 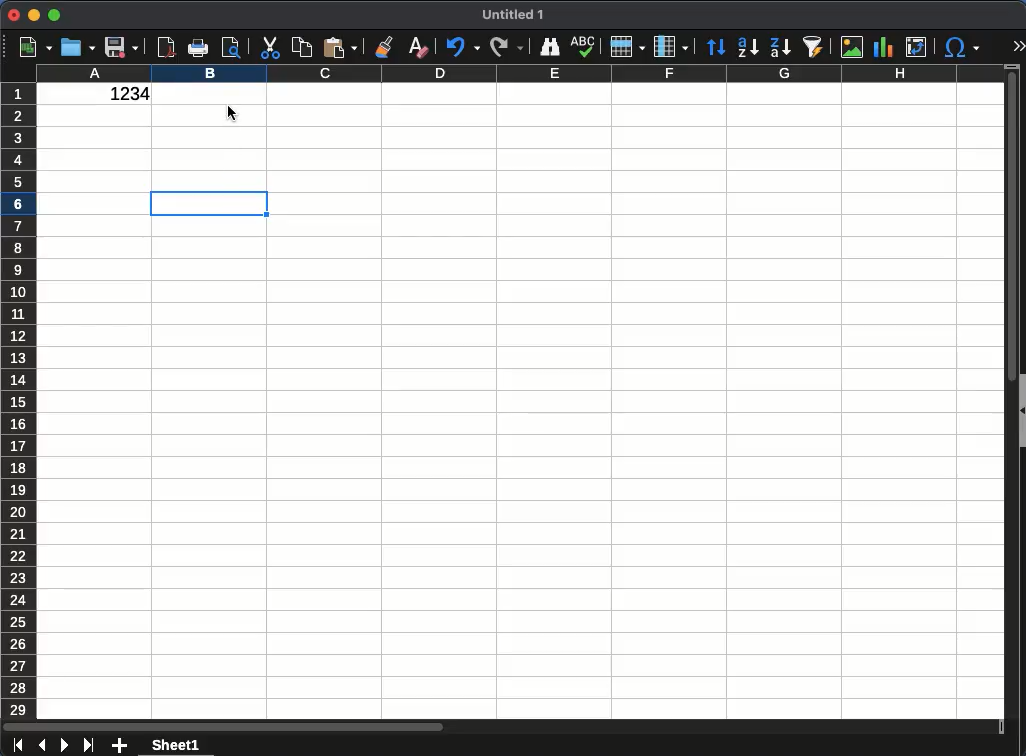 What do you see at coordinates (233, 48) in the screenshot?
I see `print preview` at bounding box center [233, 48].